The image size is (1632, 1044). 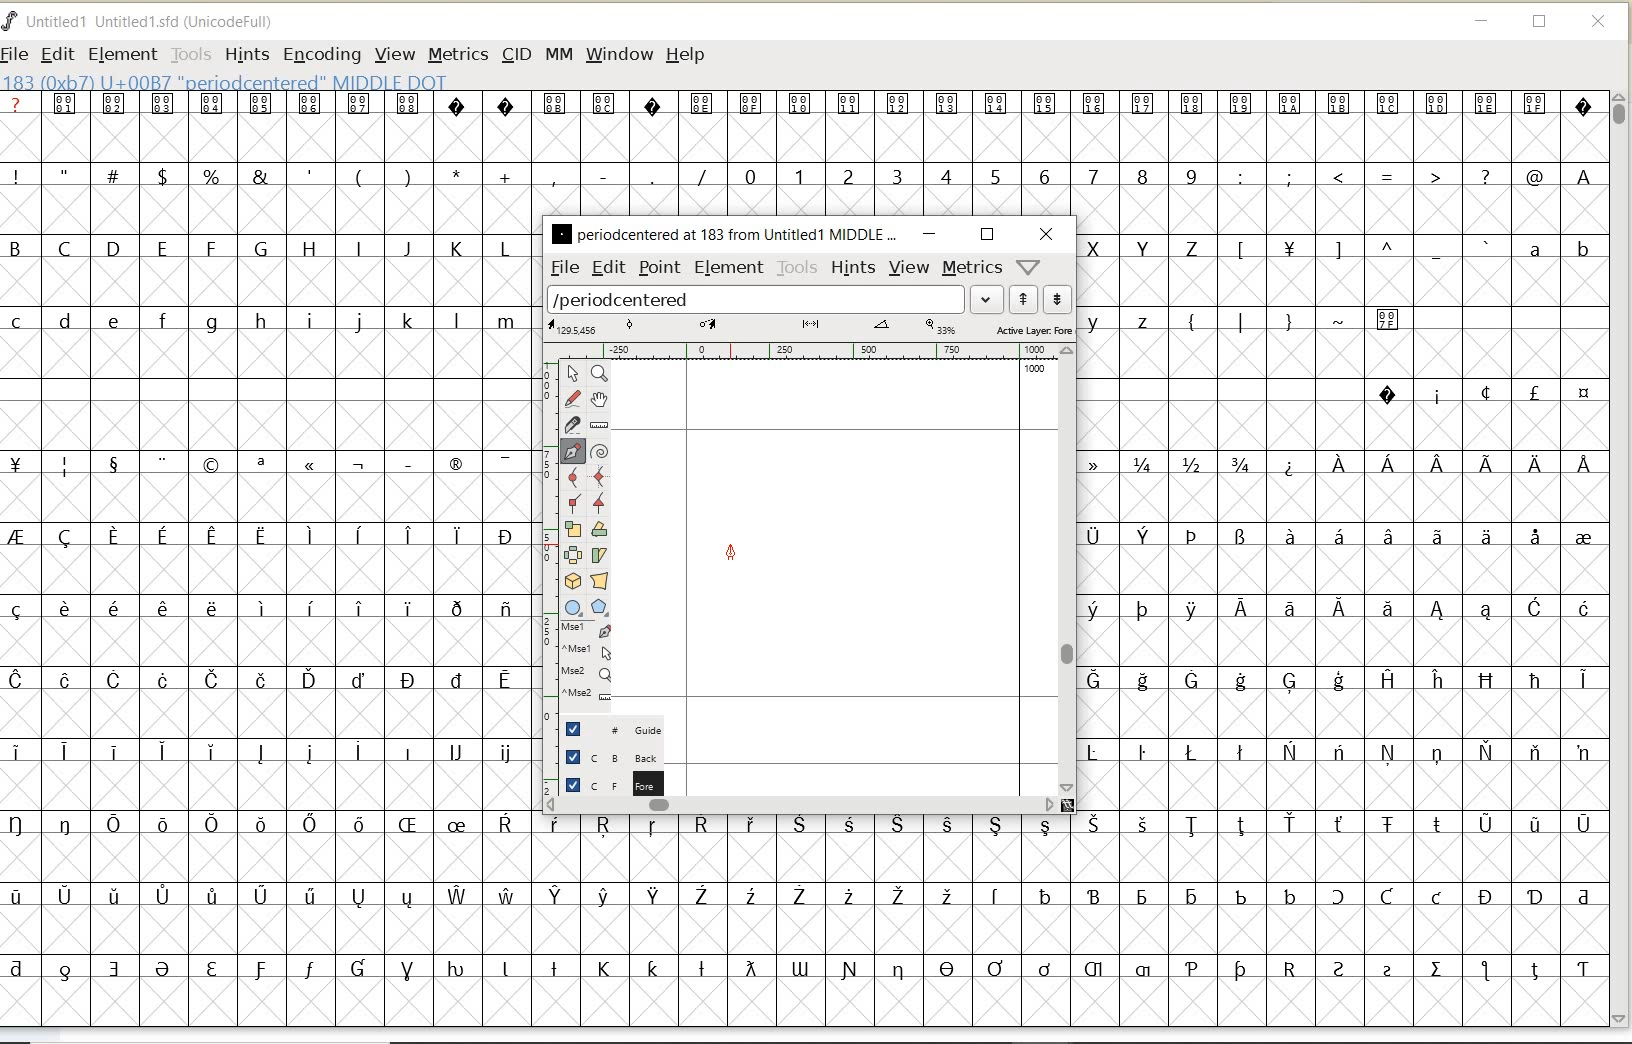 What do you see at coordinates (357, 175) in the screenshot?
I see `special characters` at bounding box center [357, 175].